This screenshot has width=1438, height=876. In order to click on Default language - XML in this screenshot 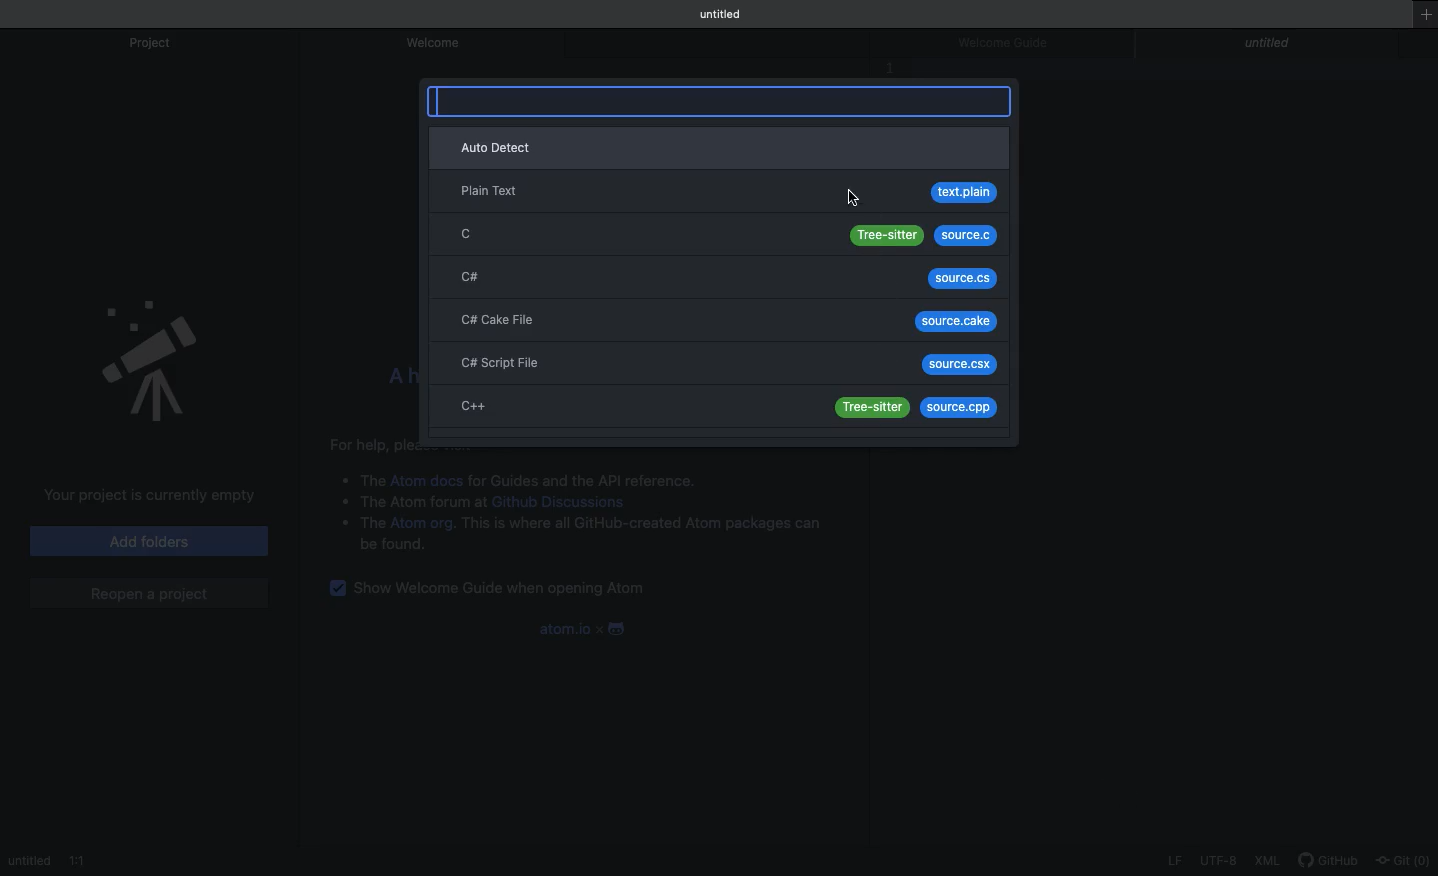, I will do `click(1271, 857)`.